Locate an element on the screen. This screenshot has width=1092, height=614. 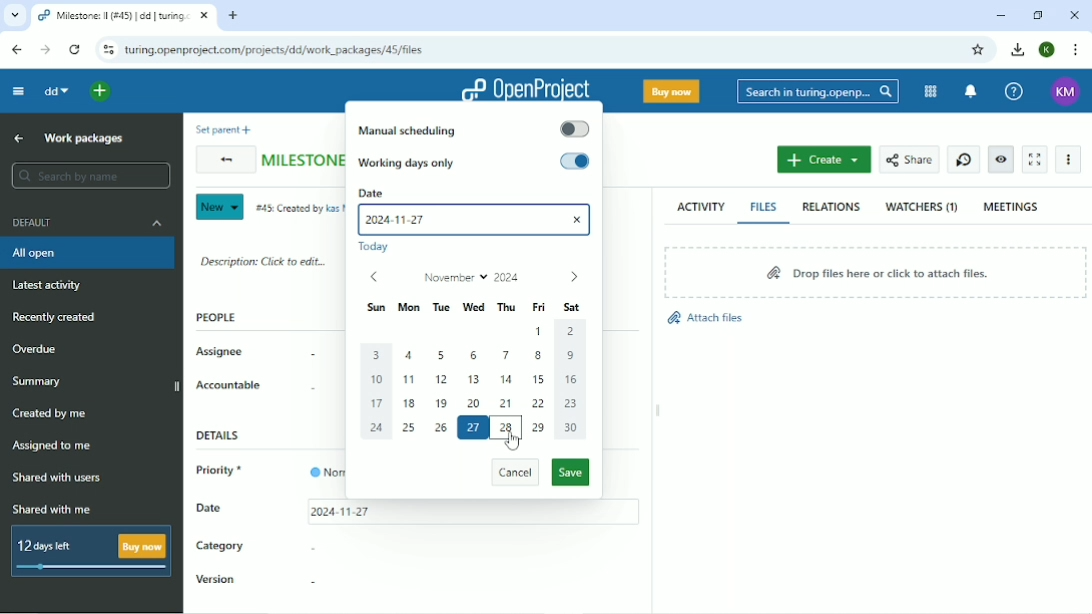
Relations is located at coordinates (831, 207).